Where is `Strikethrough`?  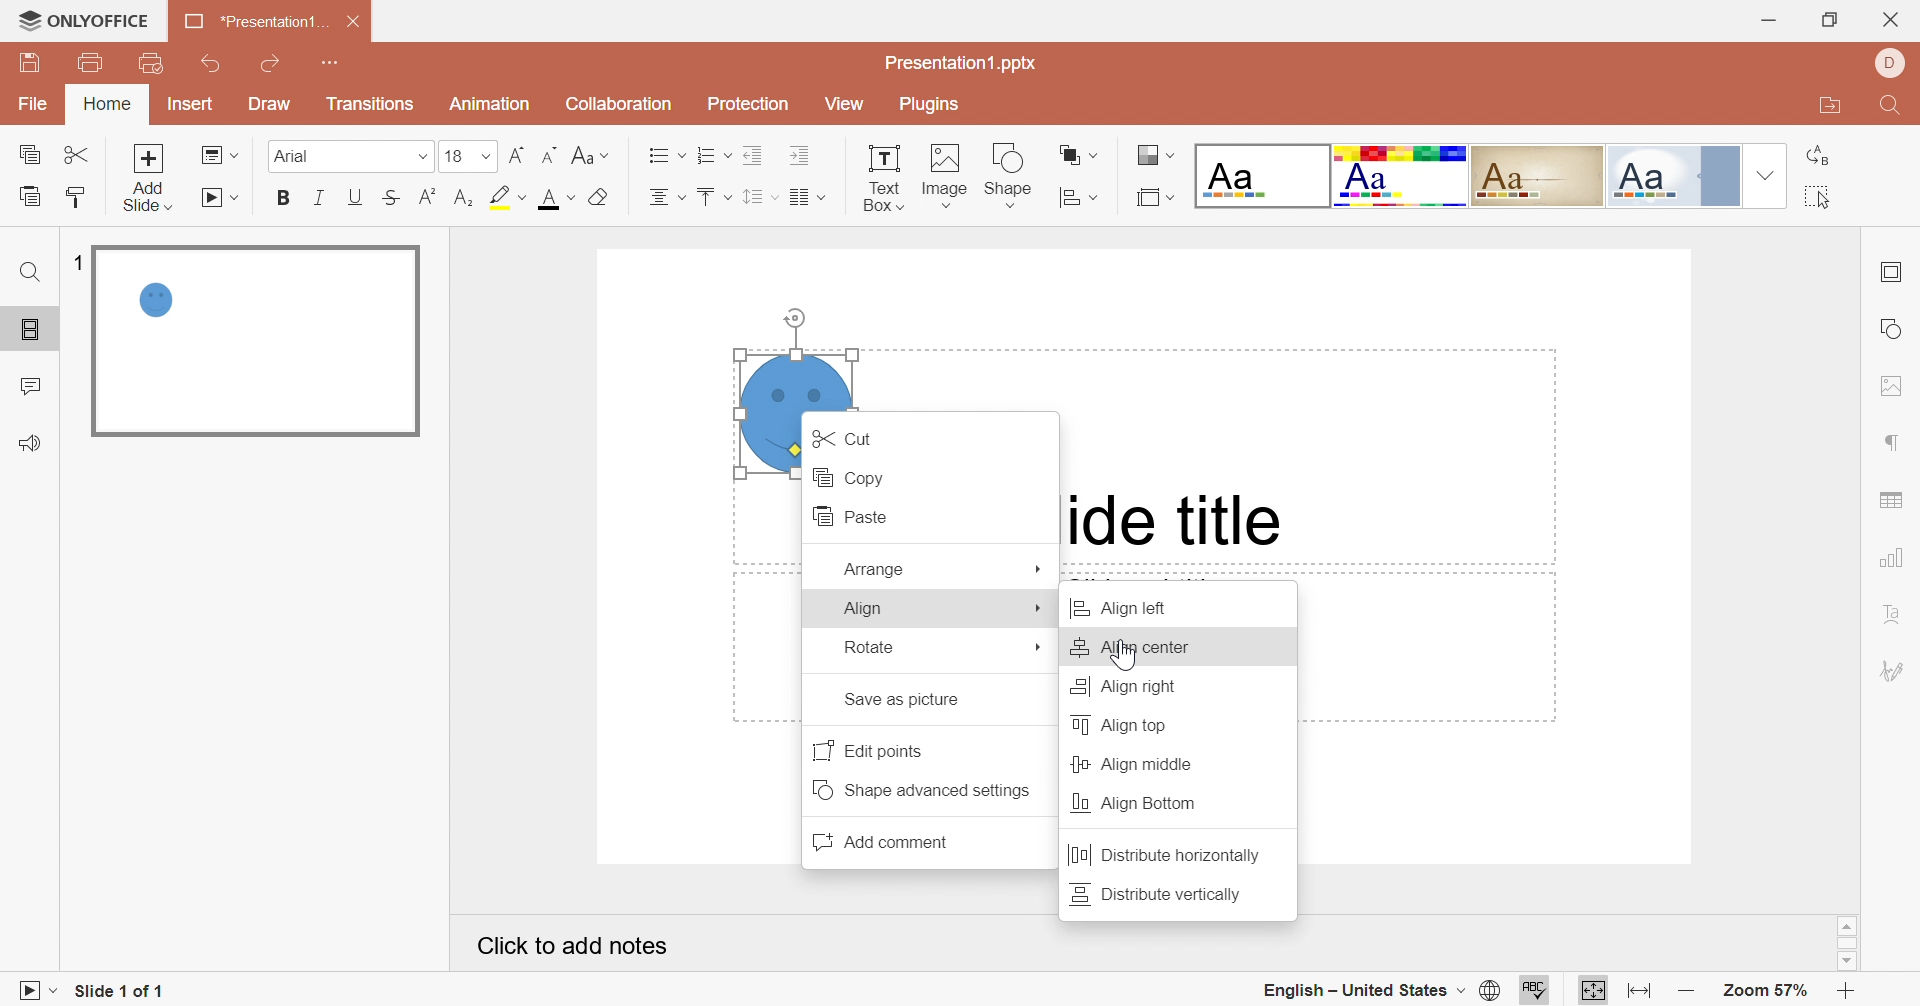
Strikethrough is located at coordinates (389, 198).